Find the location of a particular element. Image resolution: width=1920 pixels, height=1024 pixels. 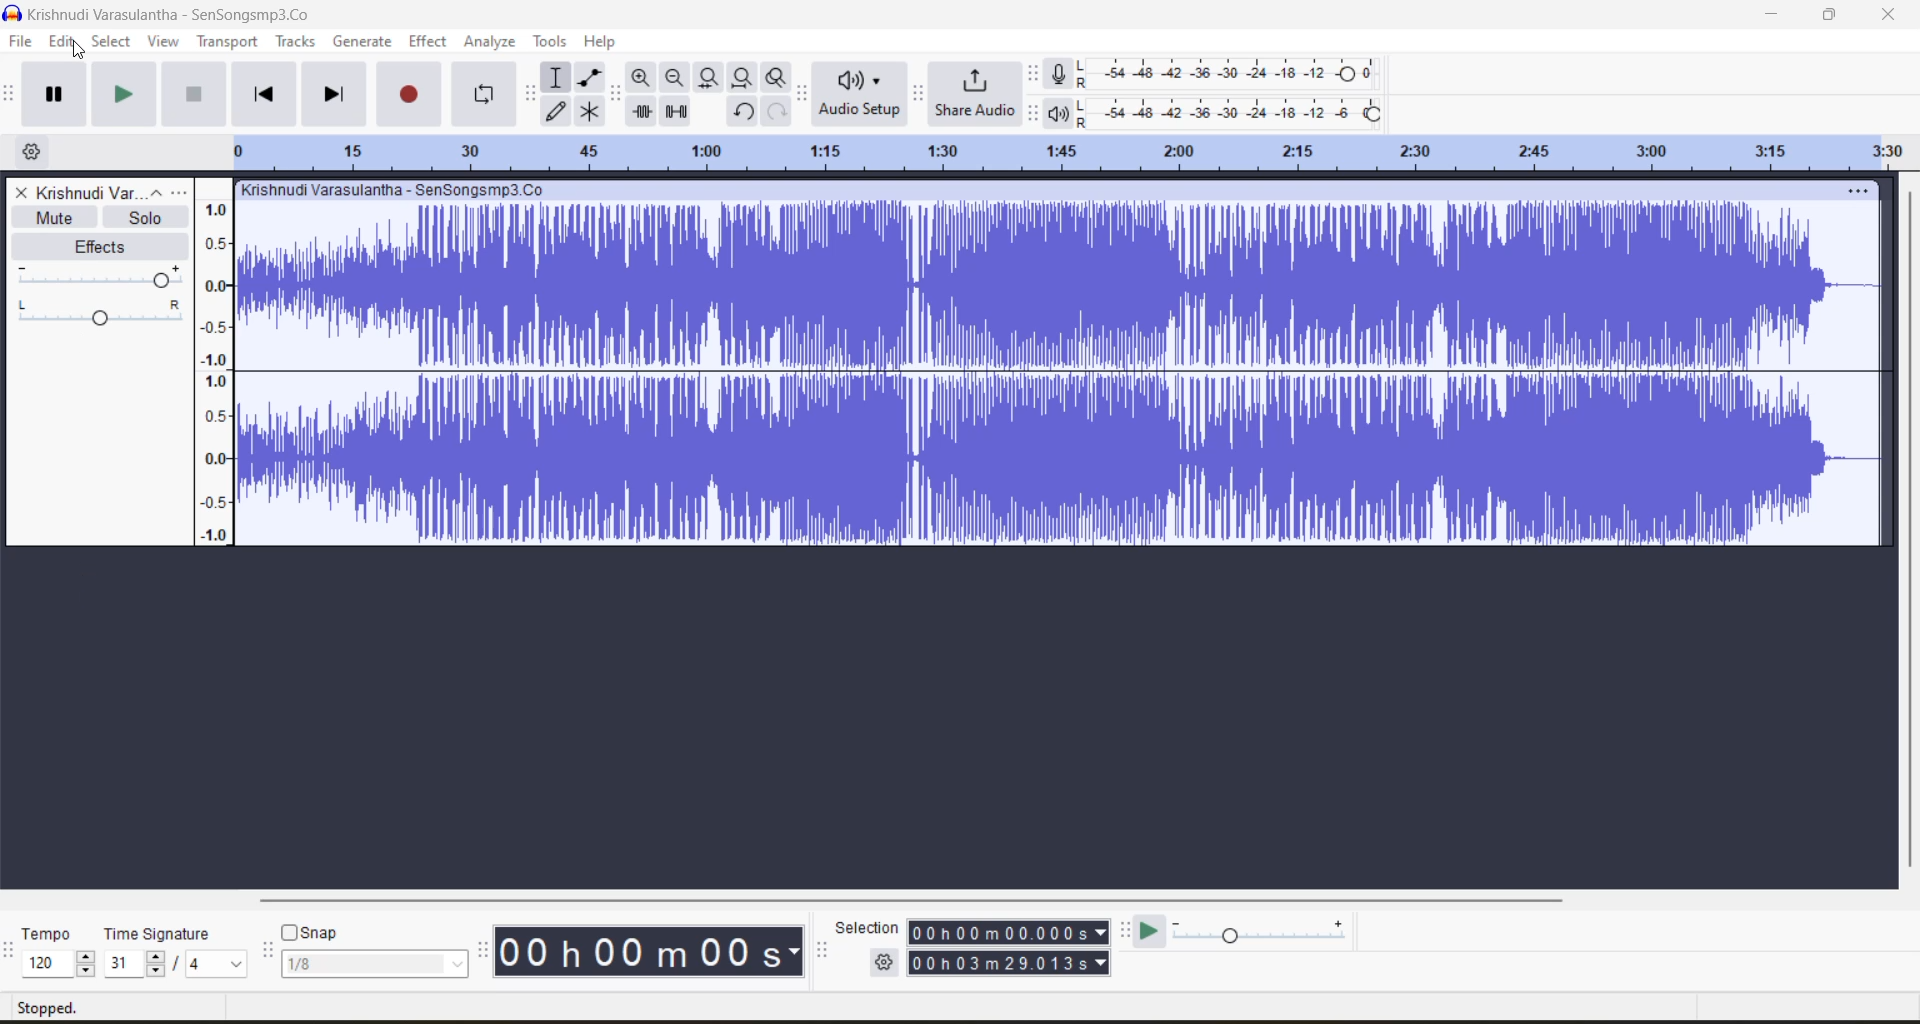

maximize is located at coordinates (1834, 15).